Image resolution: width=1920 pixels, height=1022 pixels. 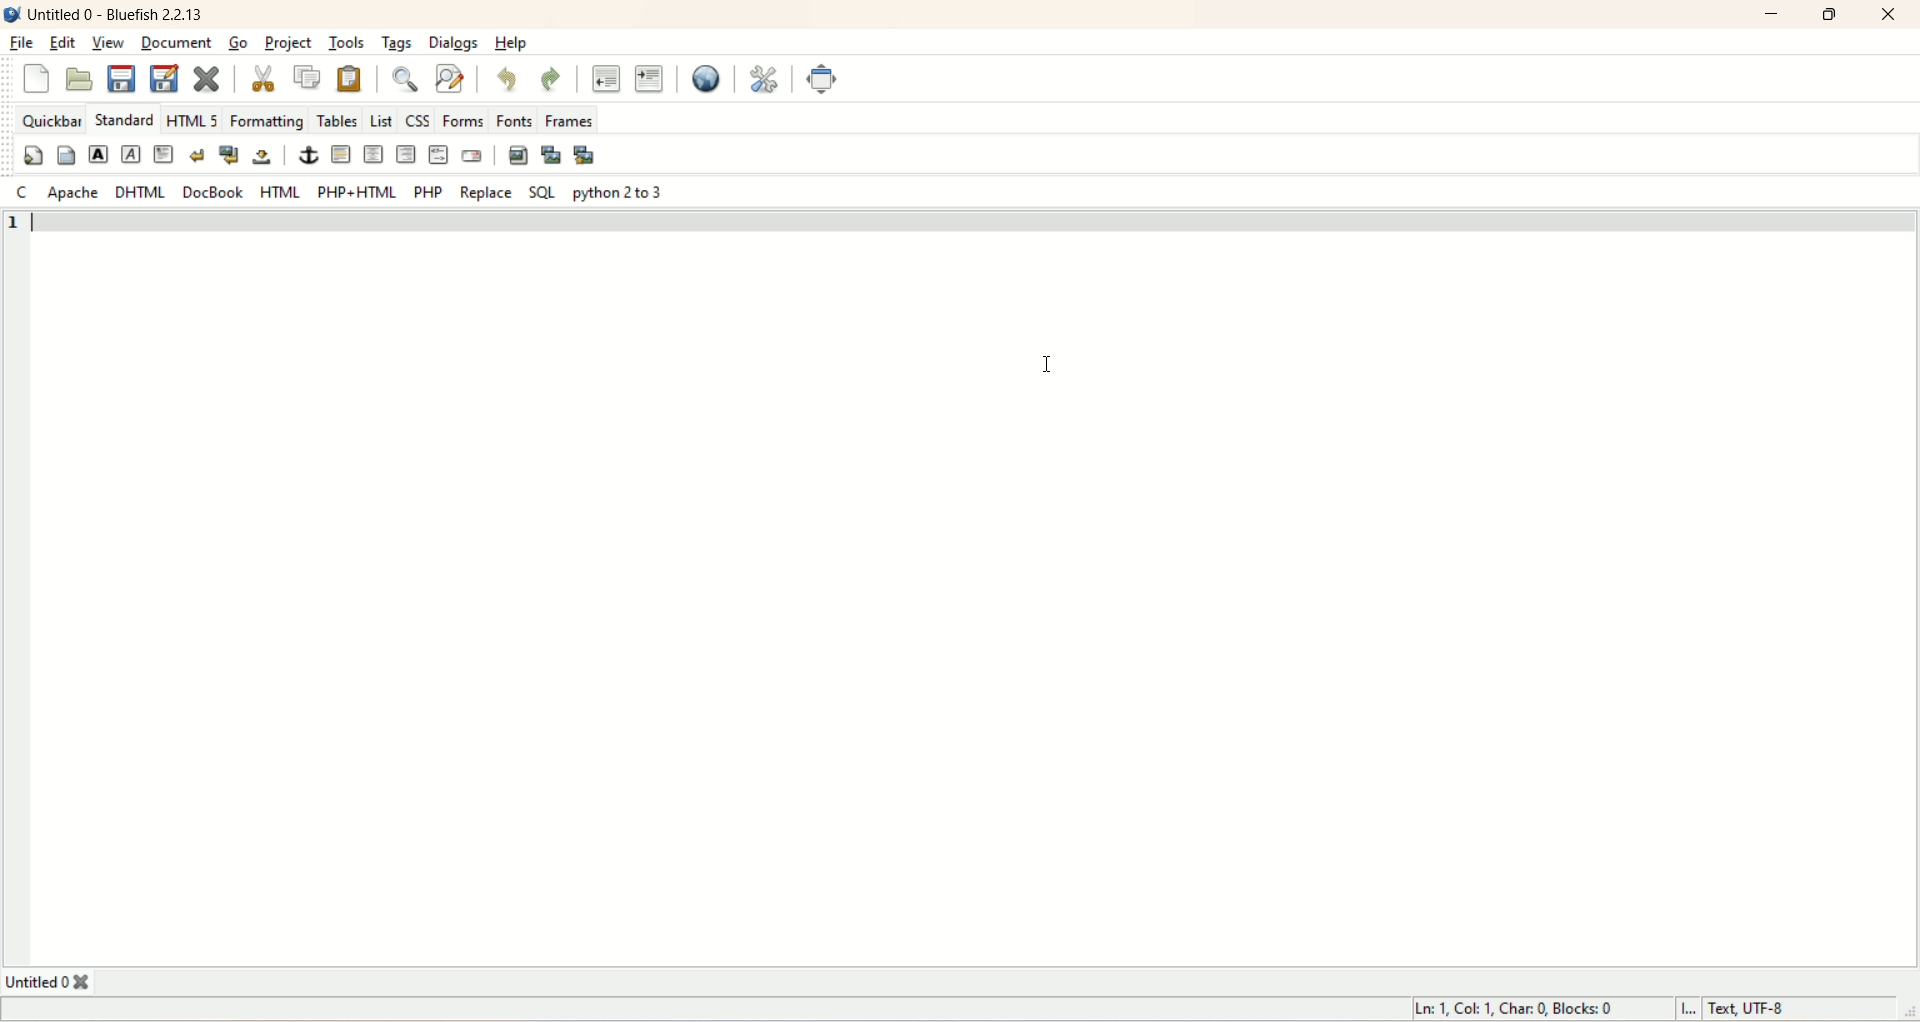 What do you see at coordinates (448, 79) in the screenshot?
I see `advance find and replace` at bounding box center [448, 79].